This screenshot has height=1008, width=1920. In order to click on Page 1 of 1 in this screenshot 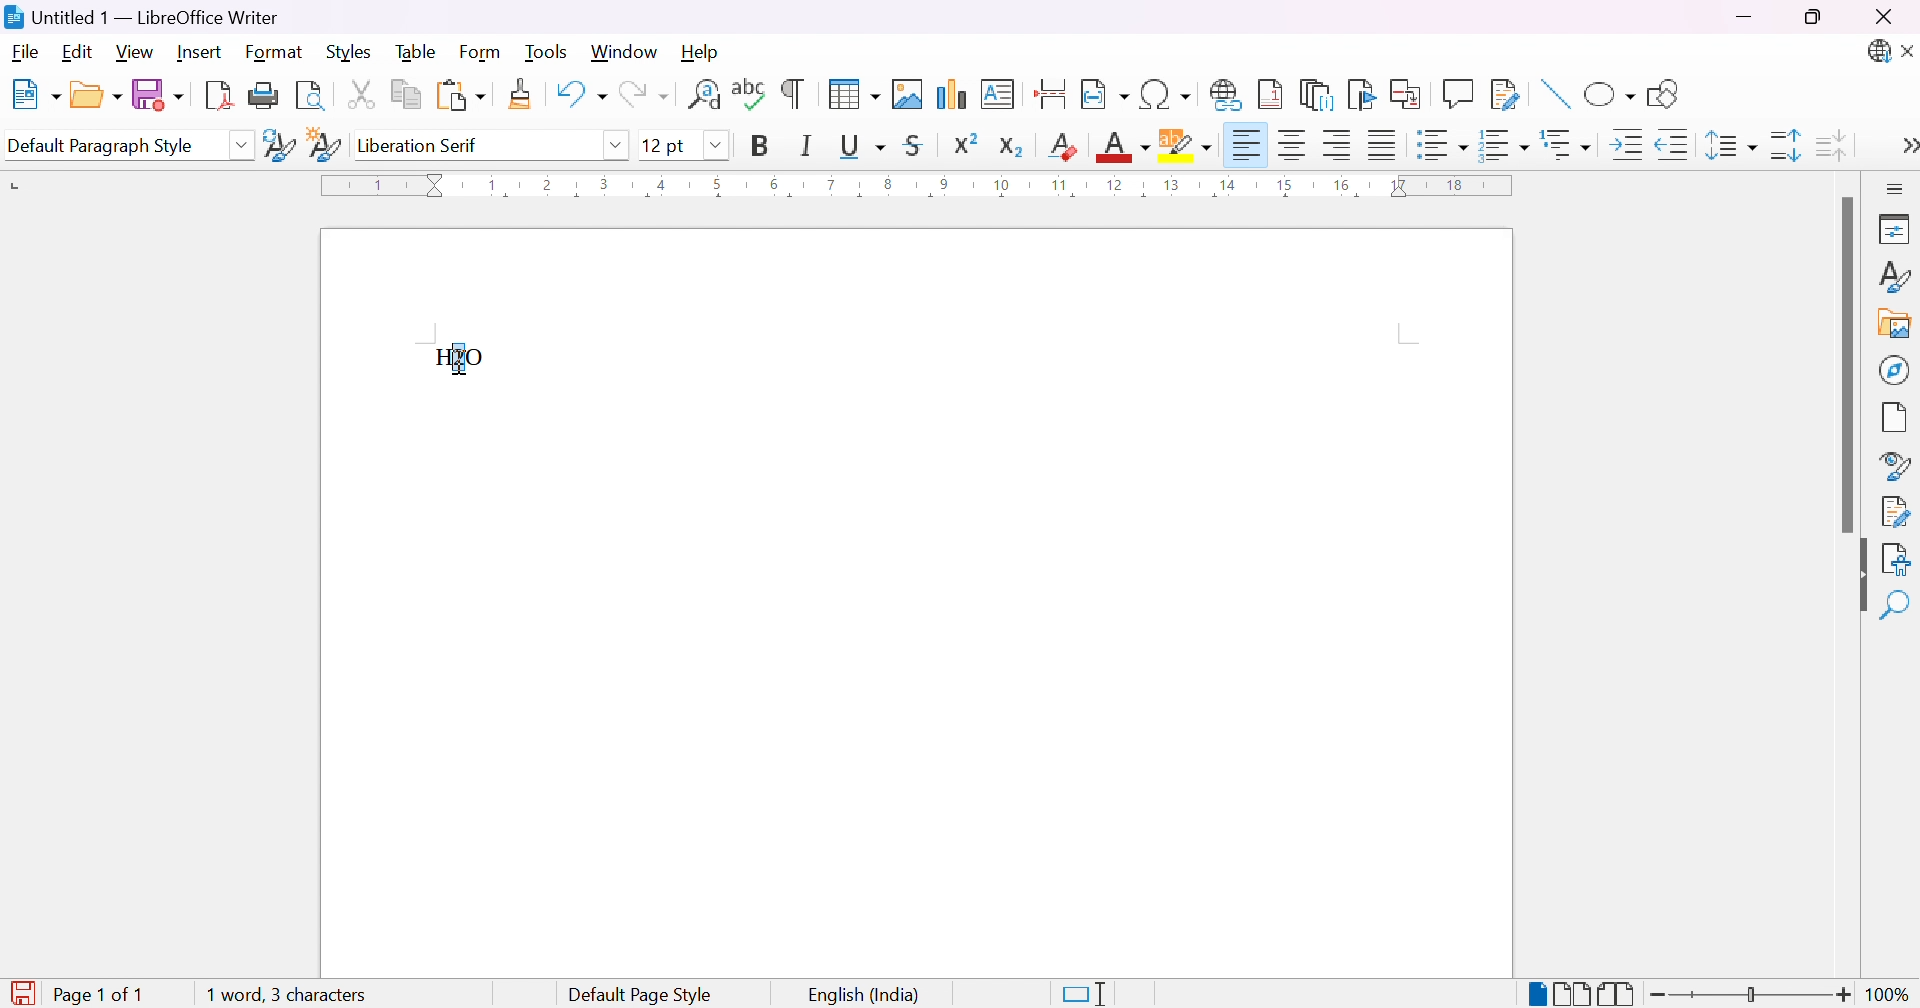, I will do `click(78, 995)`.